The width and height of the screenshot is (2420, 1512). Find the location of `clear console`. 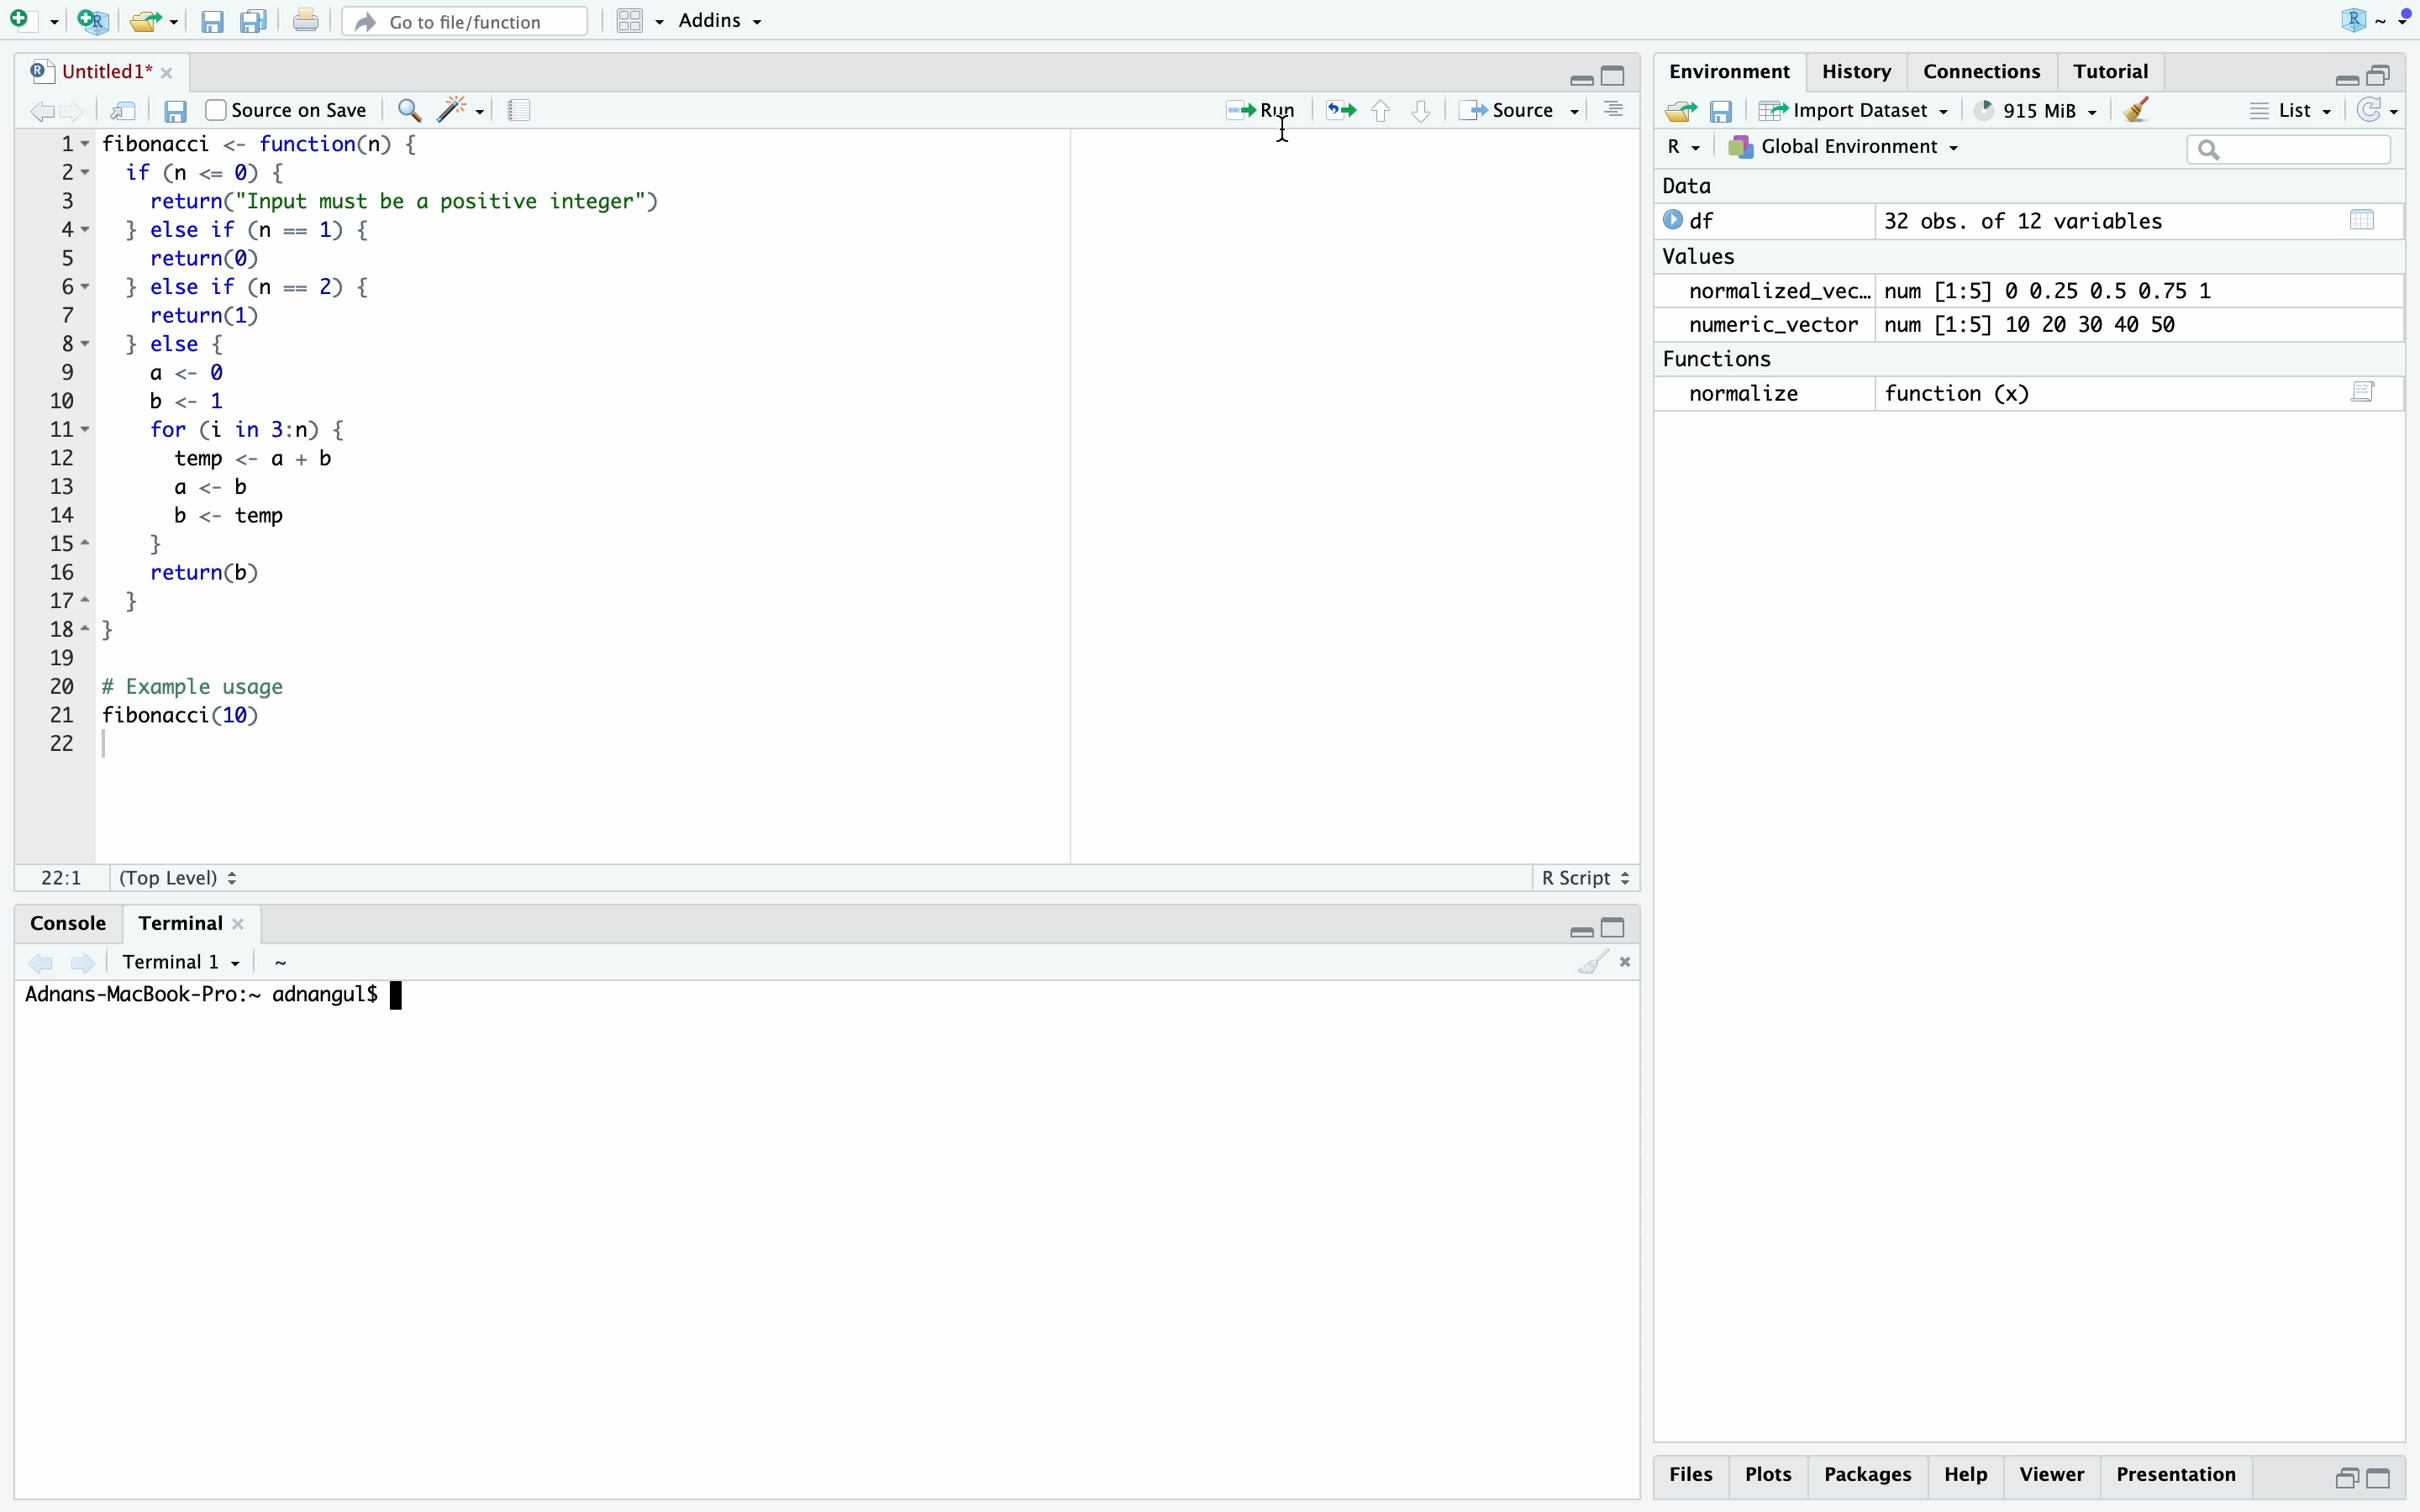

clear console is located at coordinates (1616, 968).